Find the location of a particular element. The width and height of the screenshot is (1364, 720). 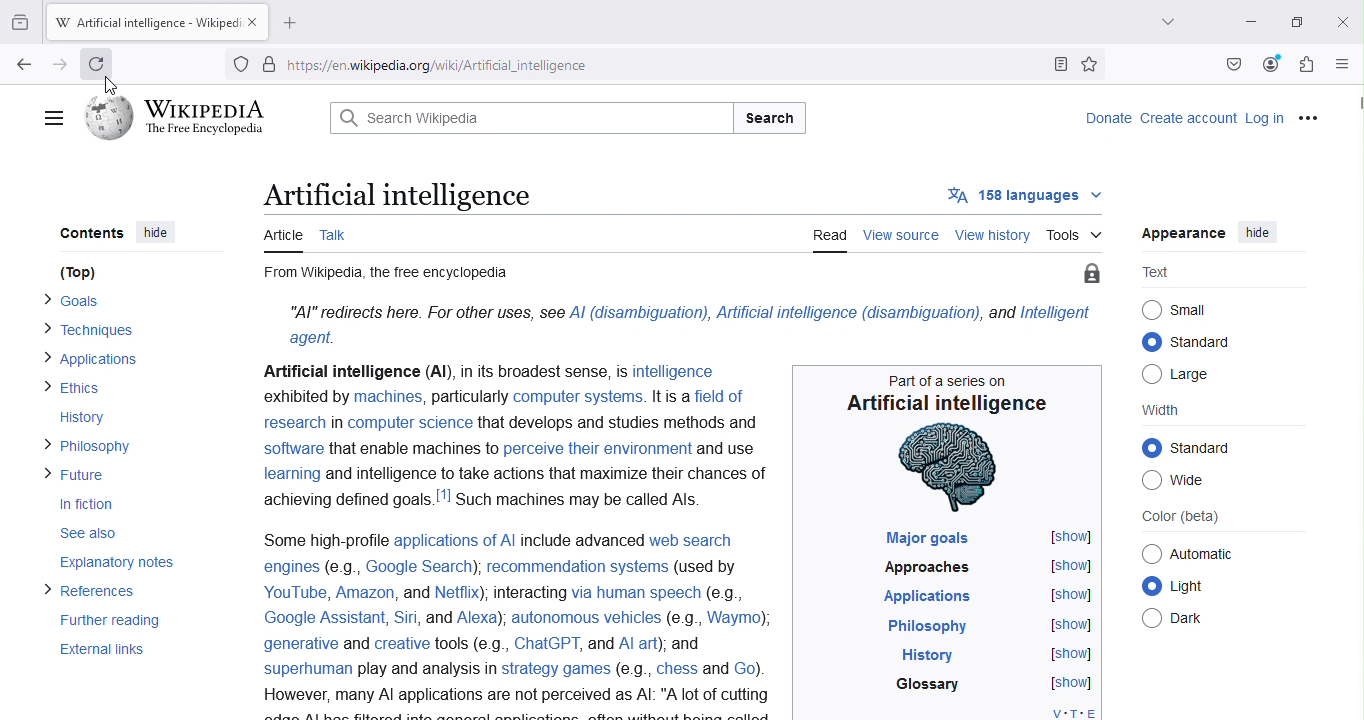

and intelligence to take actions that maximize their chances of is located at coordinates (552, 477).